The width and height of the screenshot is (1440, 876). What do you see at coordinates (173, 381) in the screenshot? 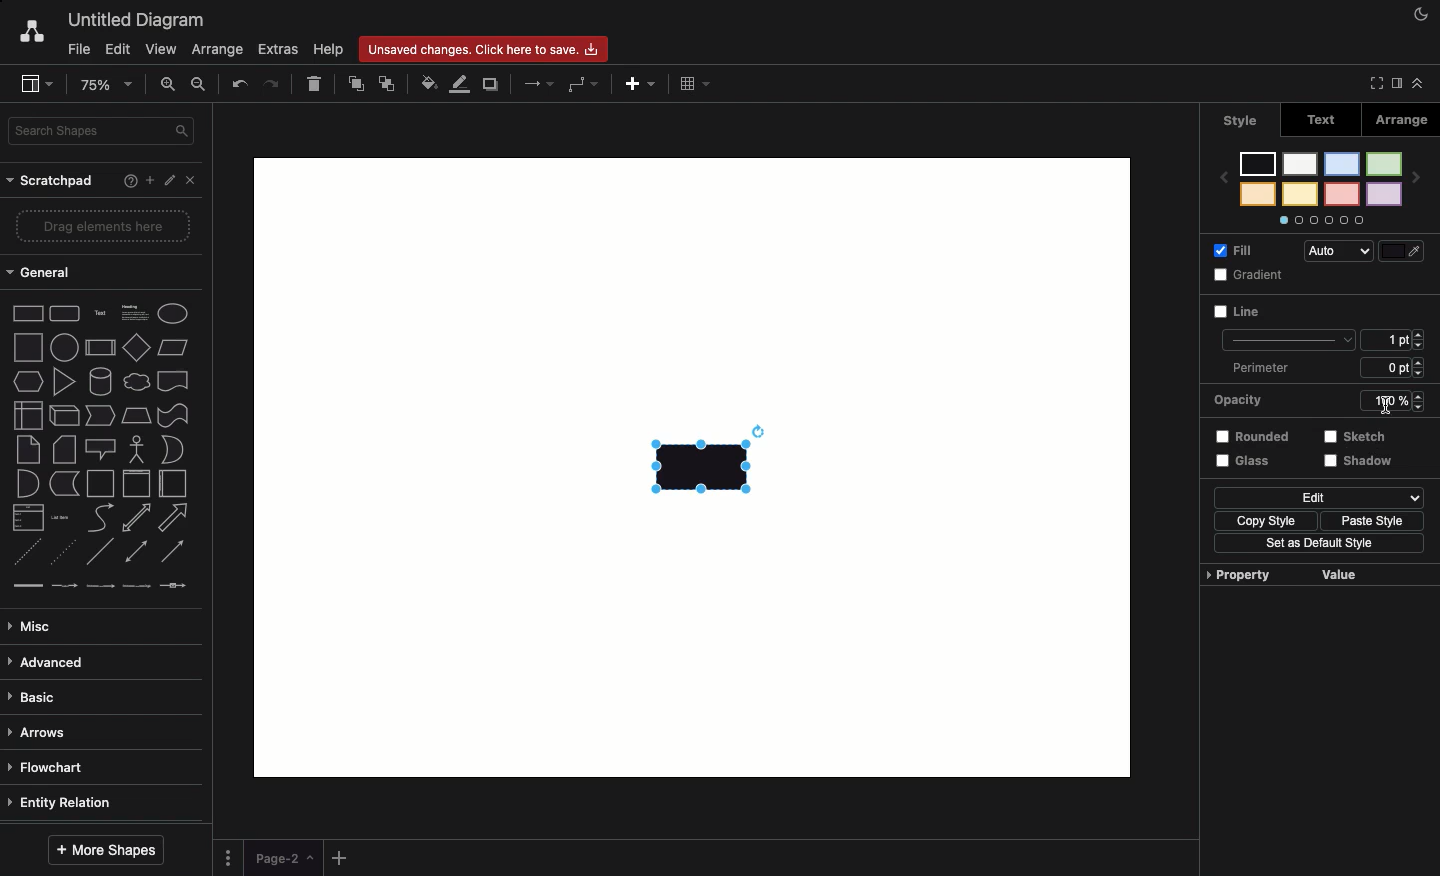
I see `document ` at bounding box center [173, 381].